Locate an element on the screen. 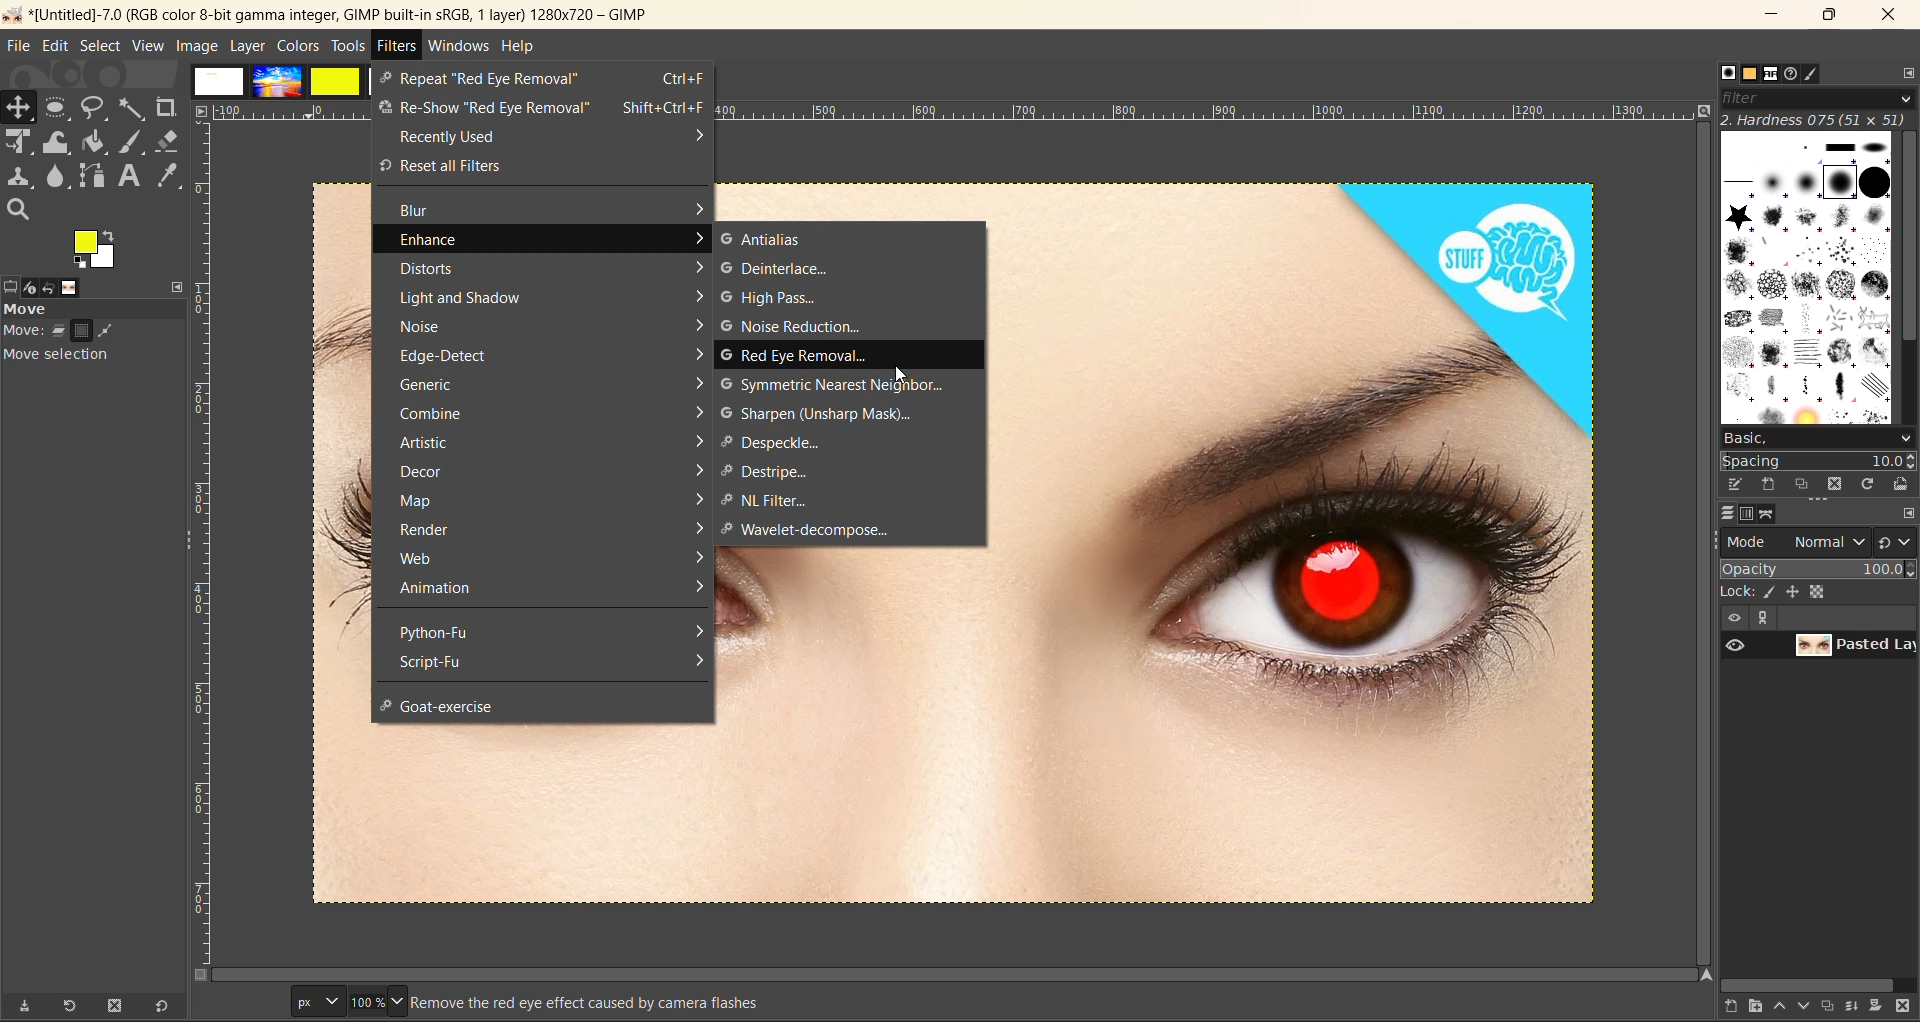 This screenshot has height=1022, width=1920. ink is located at coordinates (1770, 592).